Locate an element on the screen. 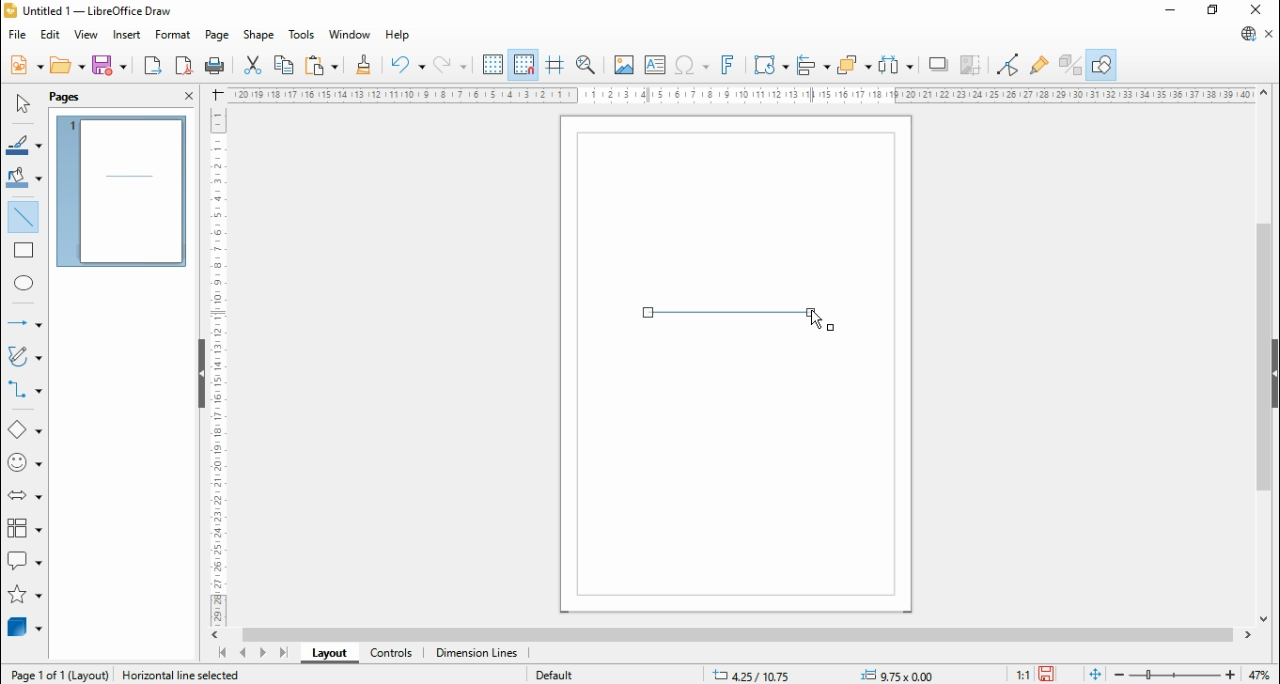 Image resolution: width=1280 pixels, height=684 pixels. open is located at coordinates (69, 65).